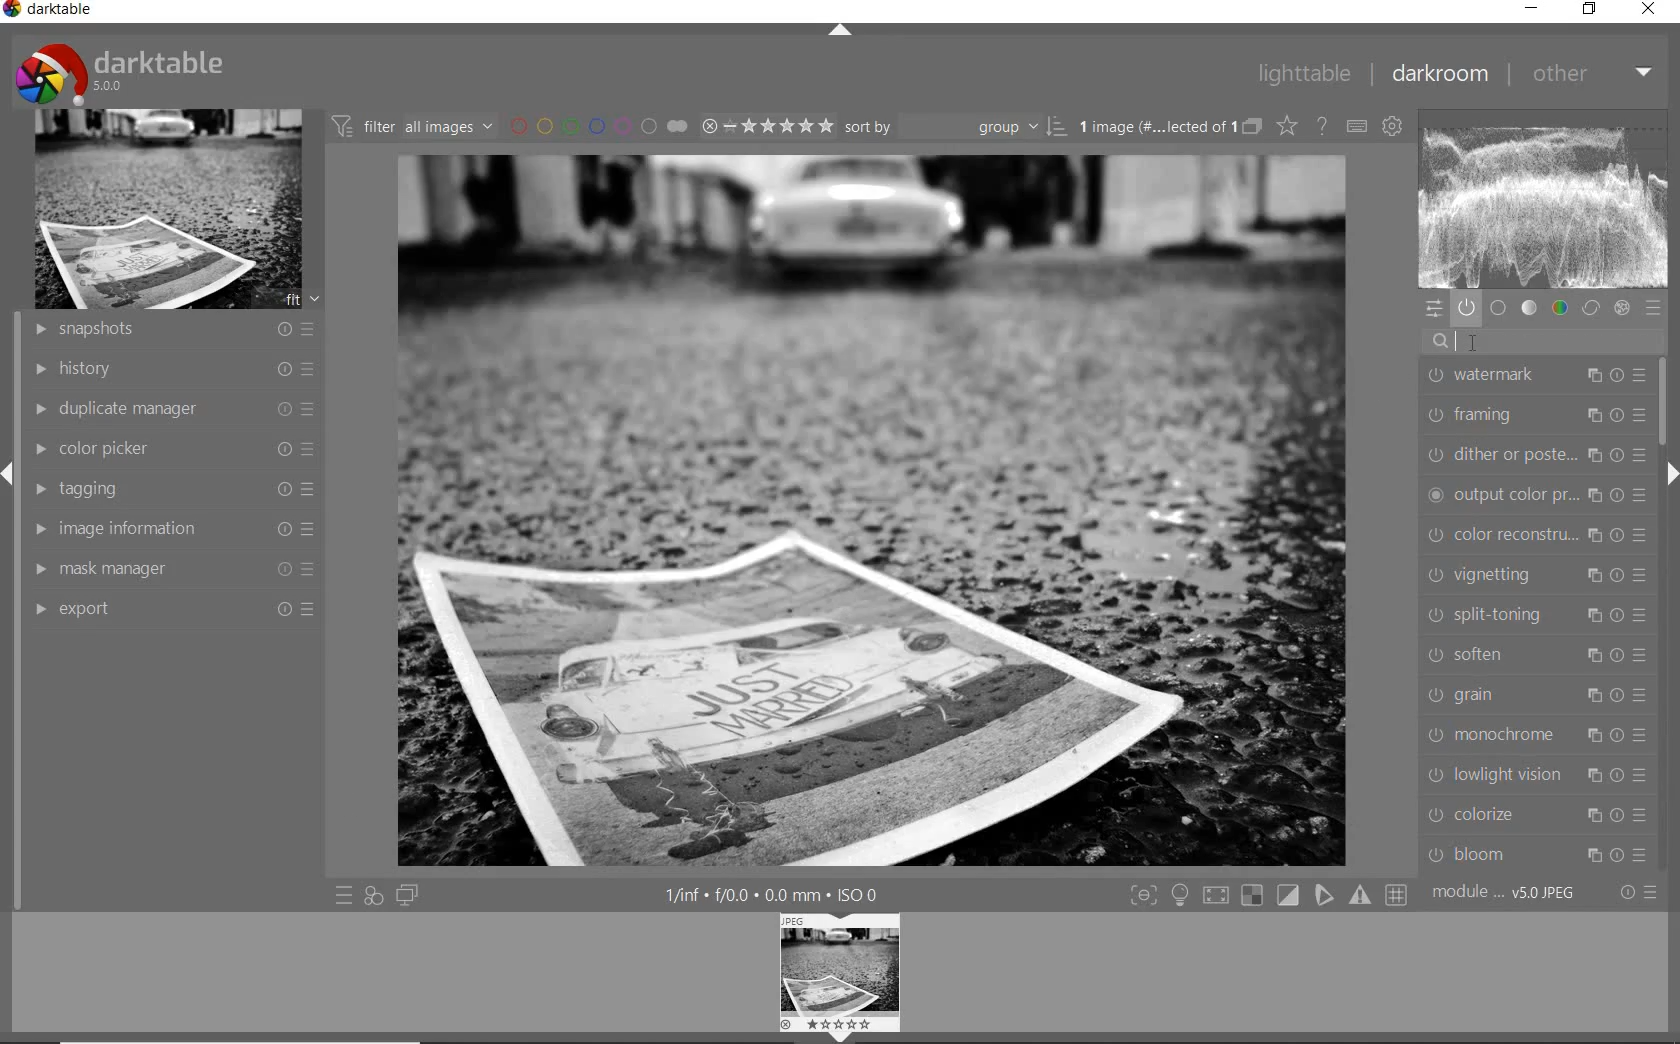  I want to click on history, so click(173, 369).